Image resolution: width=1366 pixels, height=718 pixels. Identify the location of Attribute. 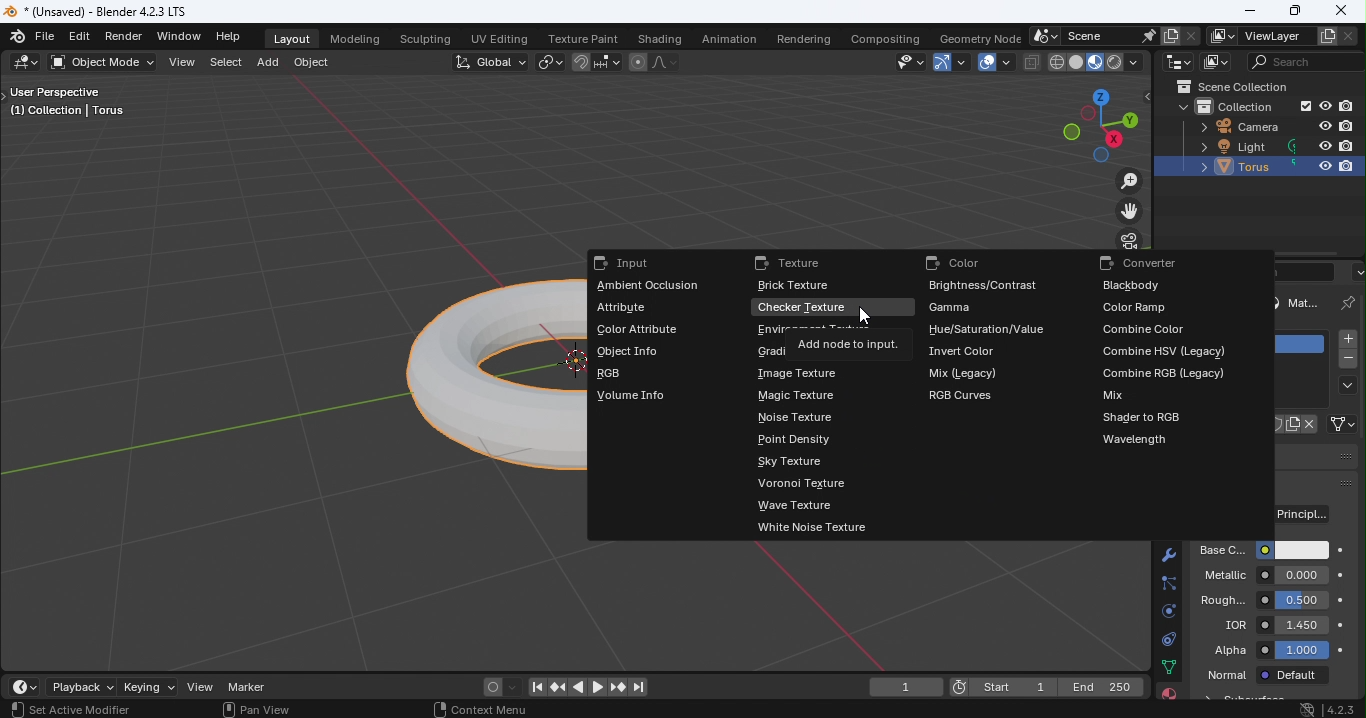
(622, 308).